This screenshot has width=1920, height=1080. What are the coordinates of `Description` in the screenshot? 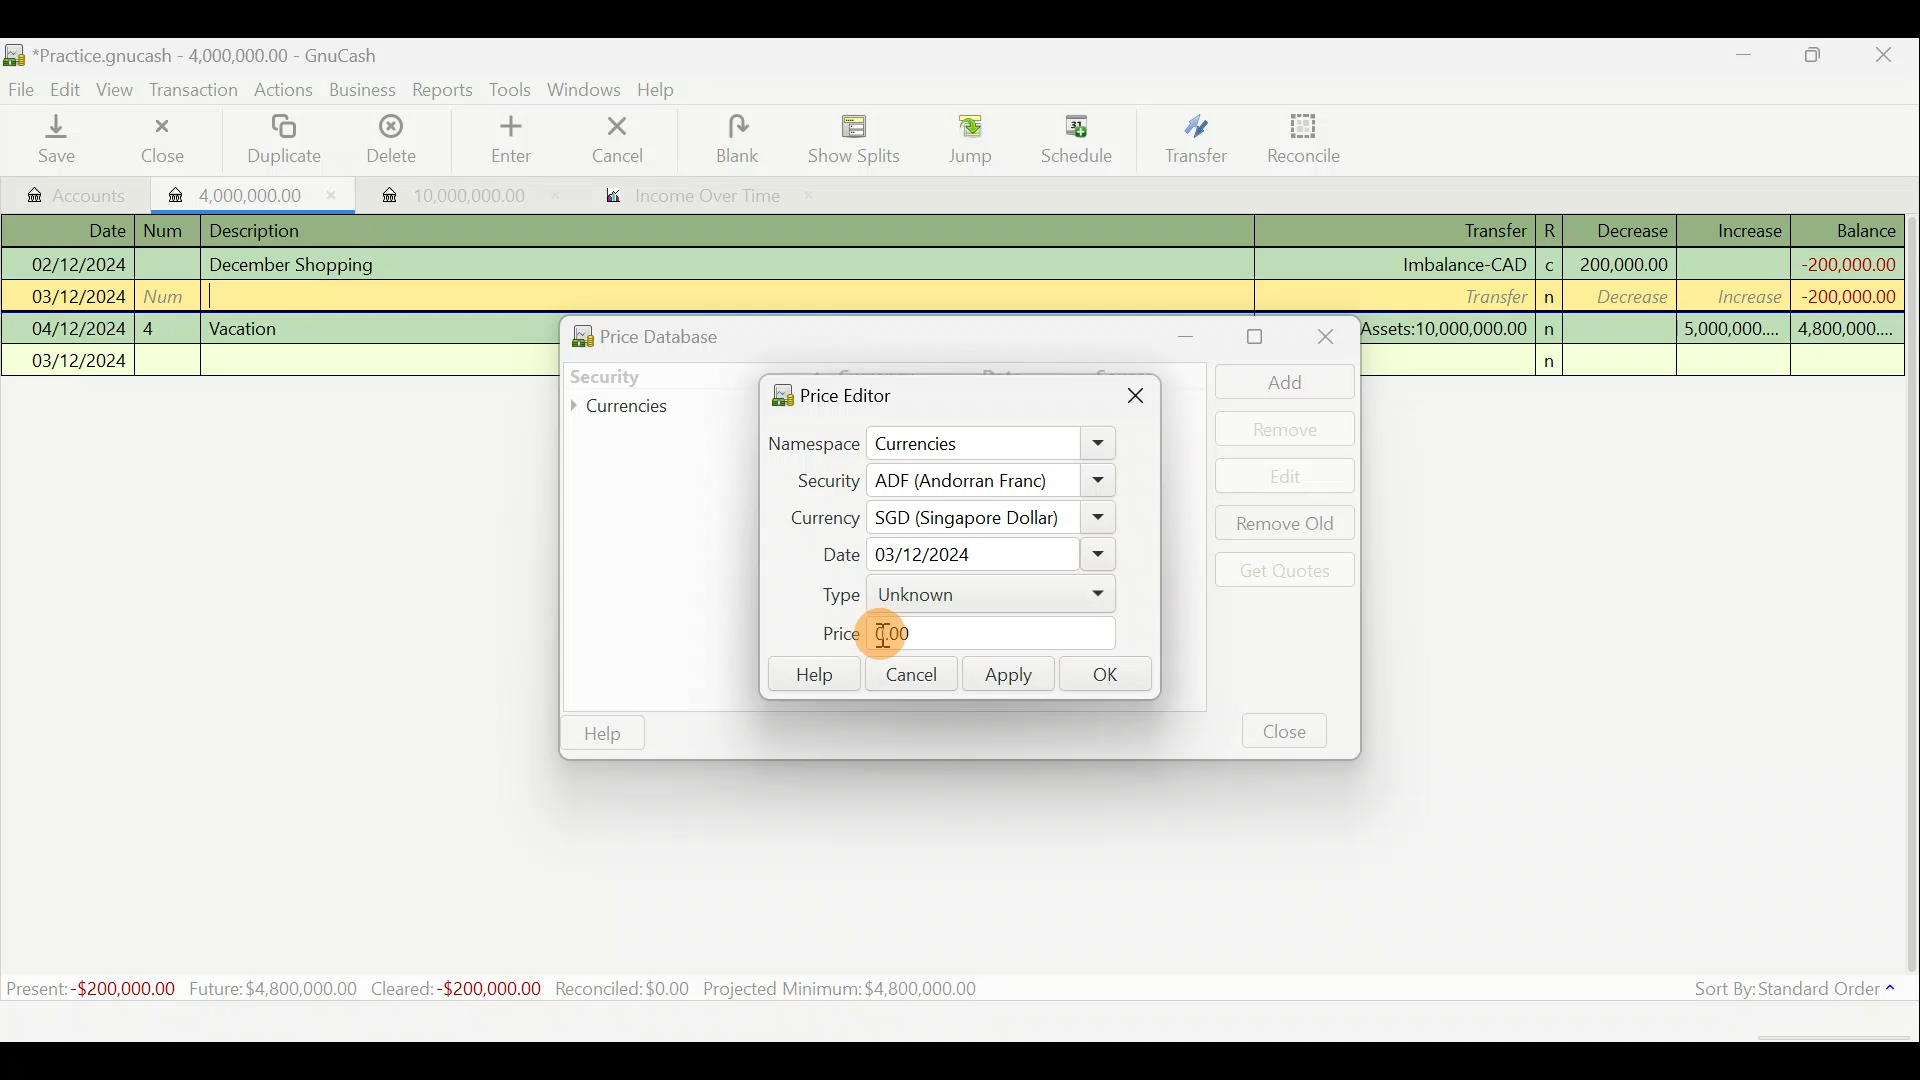 It's located at (262, 228).